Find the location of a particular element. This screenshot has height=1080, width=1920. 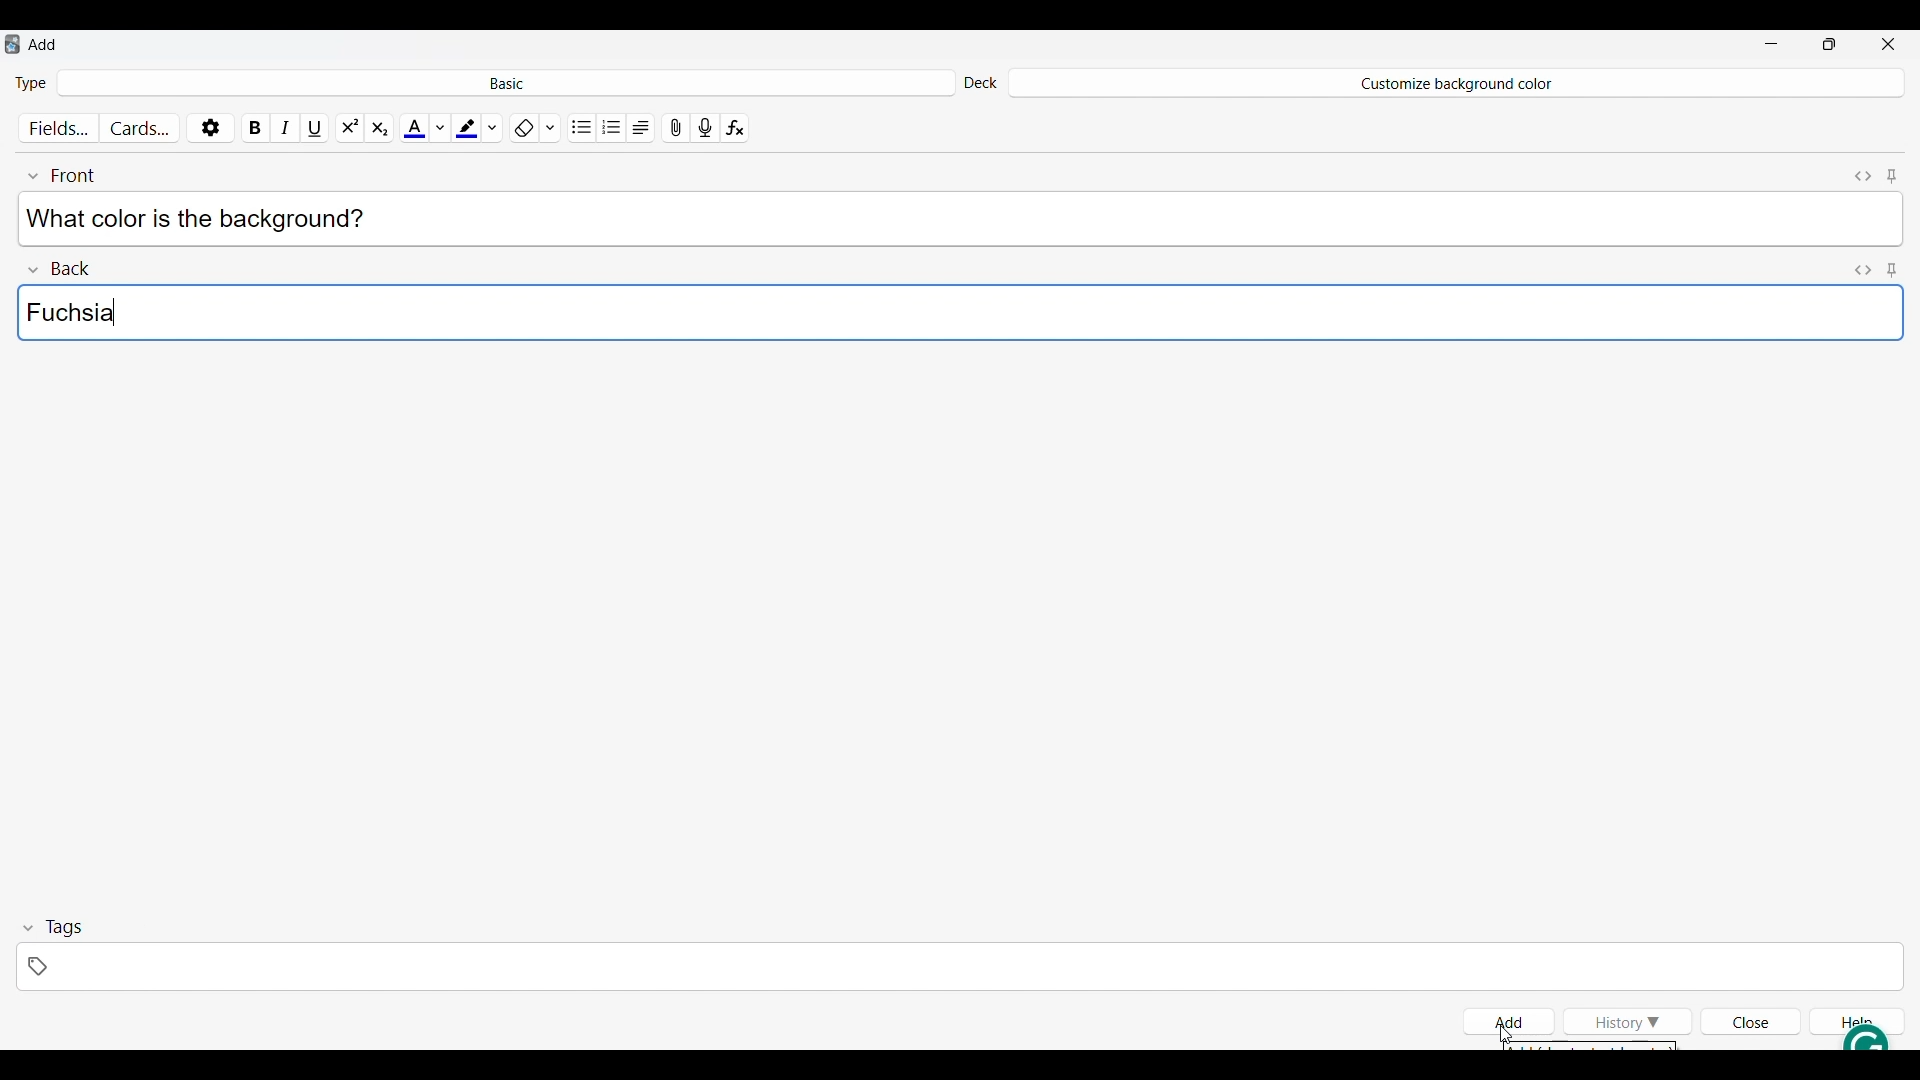

Remove formatting is located at coordinates (523, 125).